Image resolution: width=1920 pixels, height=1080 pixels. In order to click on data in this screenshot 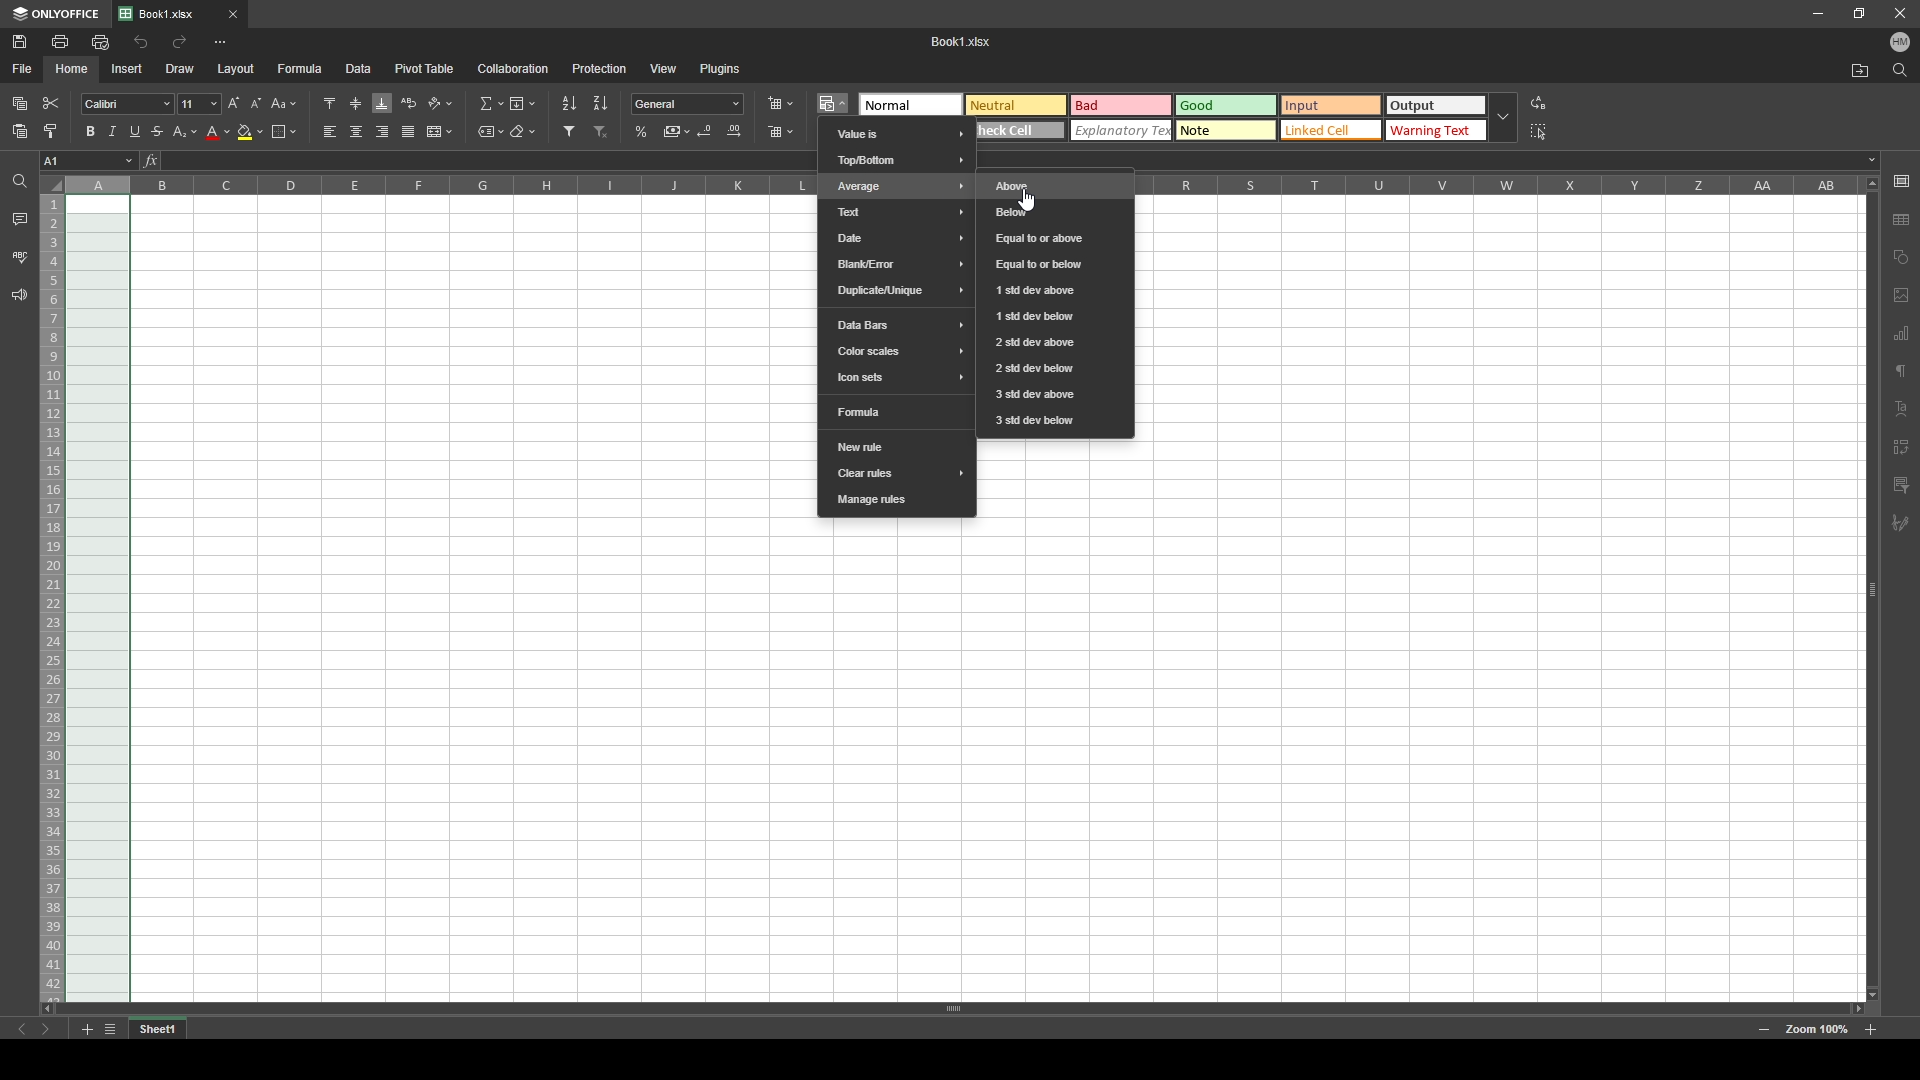, I will do `click(359, 67)`.